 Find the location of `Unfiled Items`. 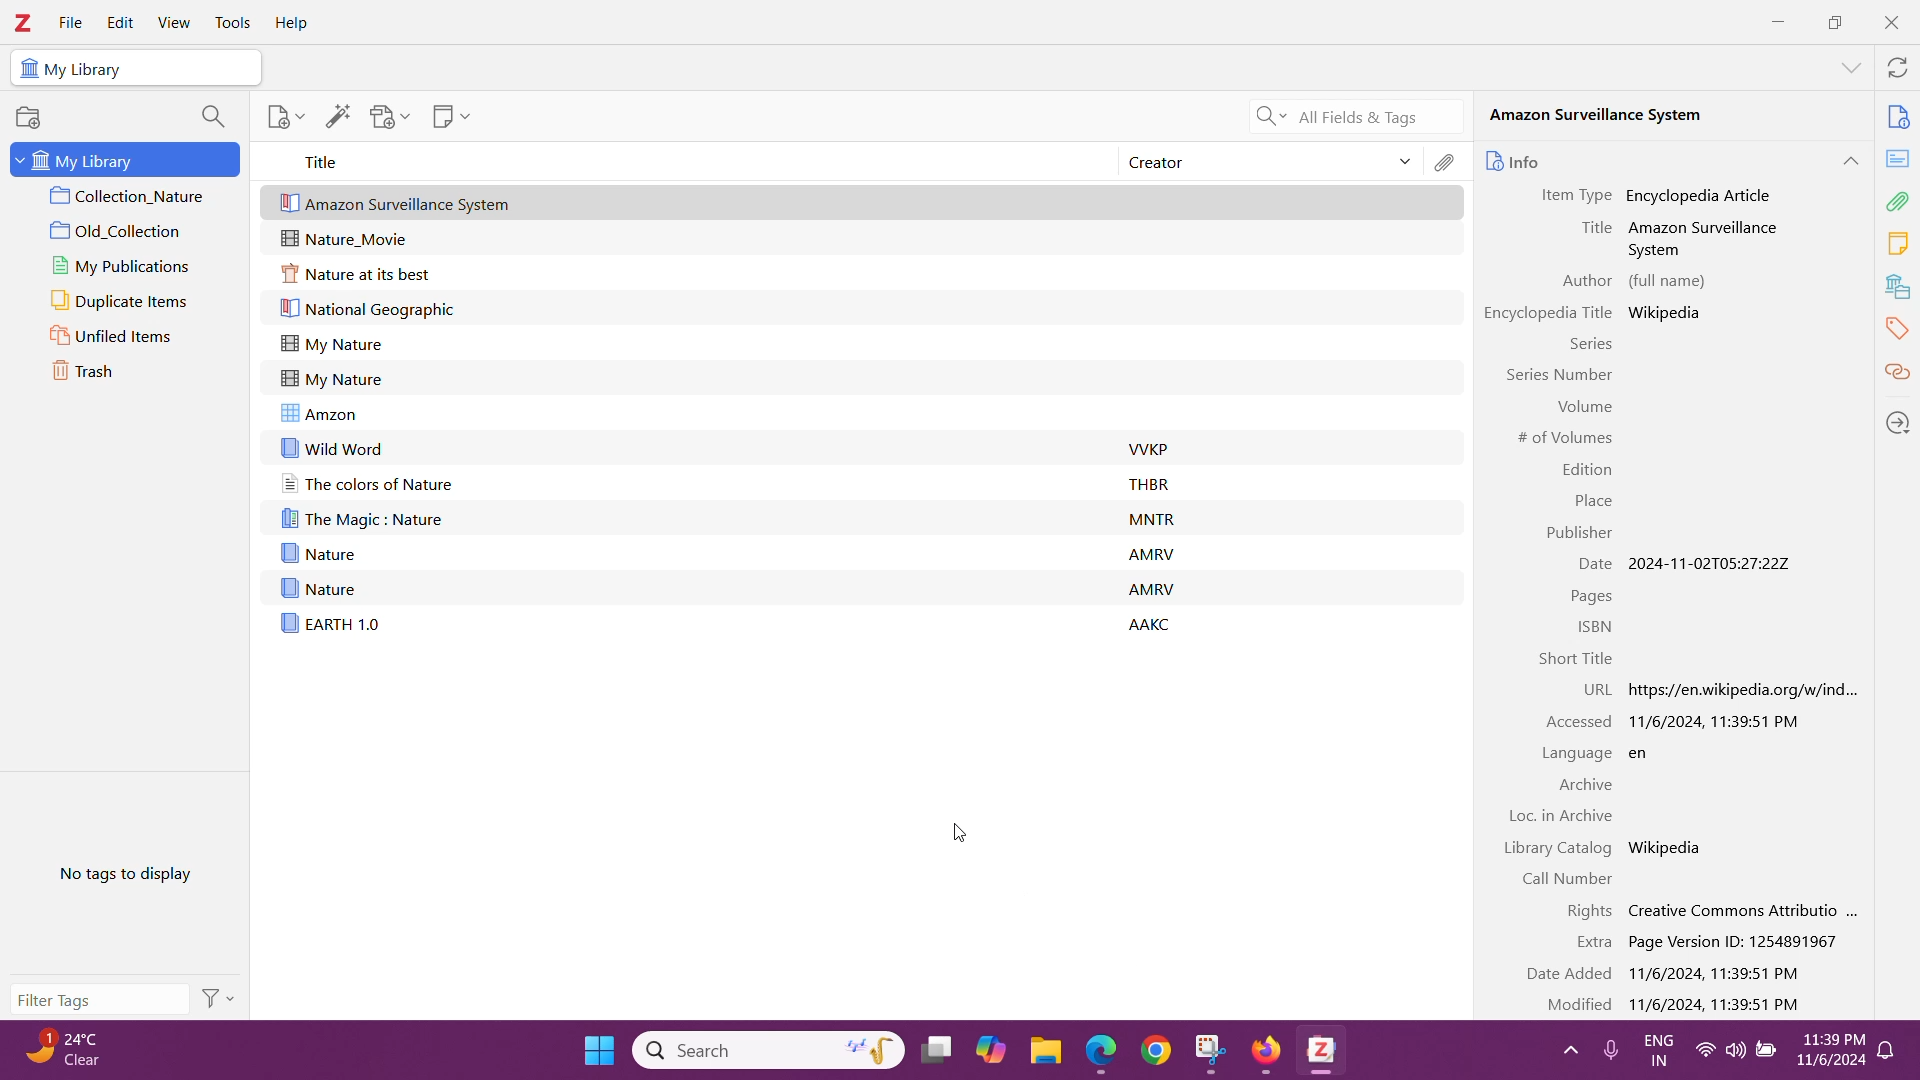

Unfiled Items is located at coordinates (138, 332).